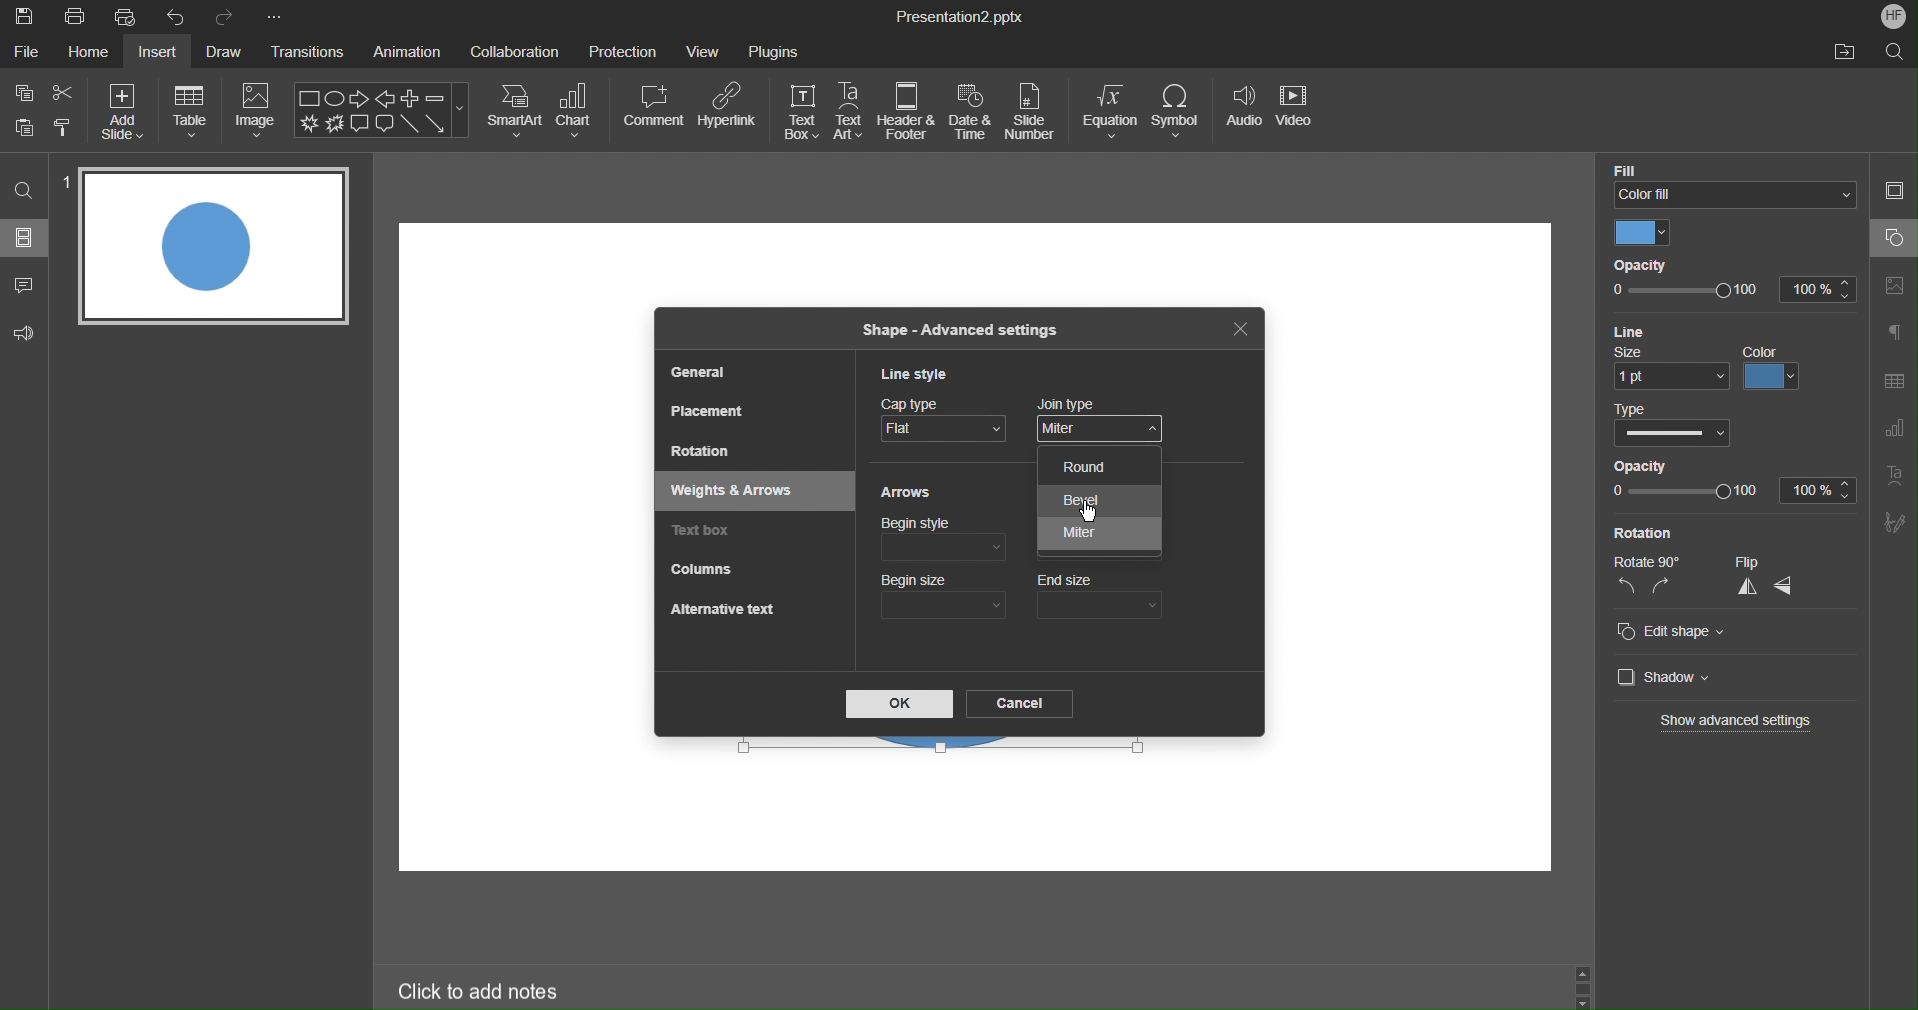 This screenshot has width=1918, height=1010. Describe the element at coordinates (1099, 437) in the screenshot. I see `mouse pointer` at that location.